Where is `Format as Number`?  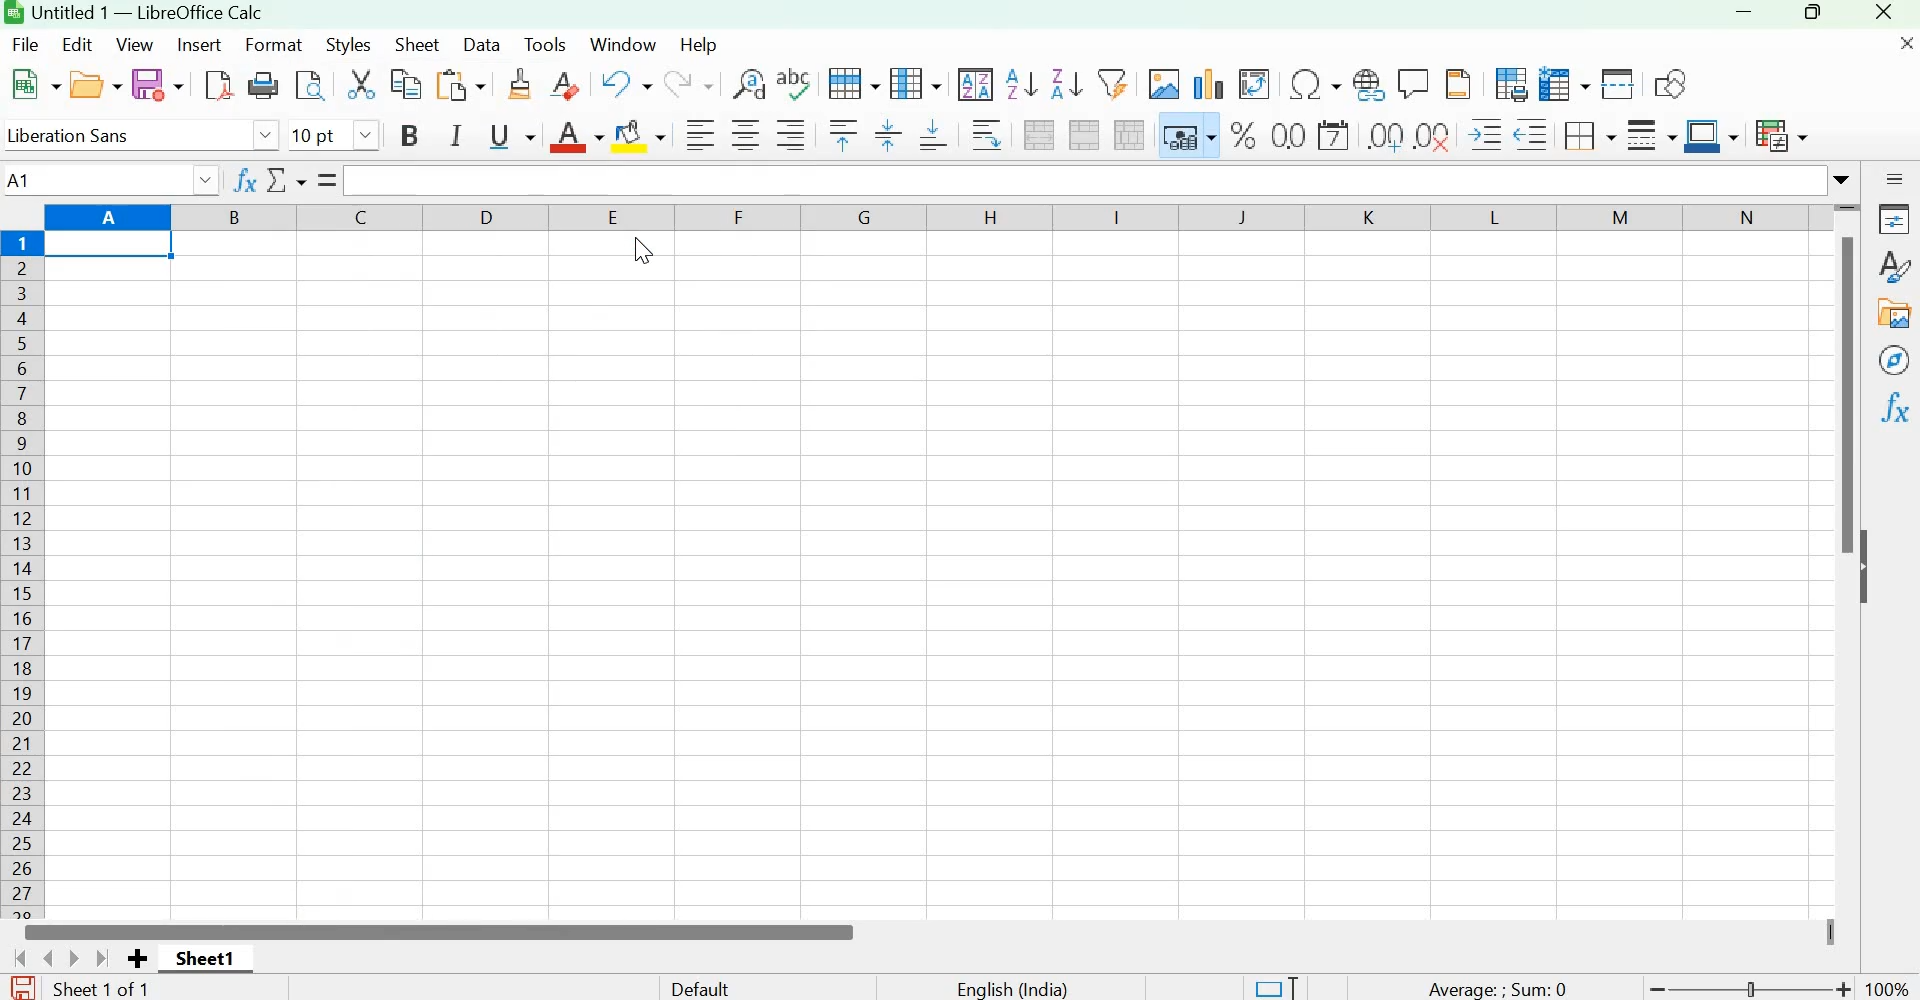 Format as Number is located at coordinates (1289, 136).